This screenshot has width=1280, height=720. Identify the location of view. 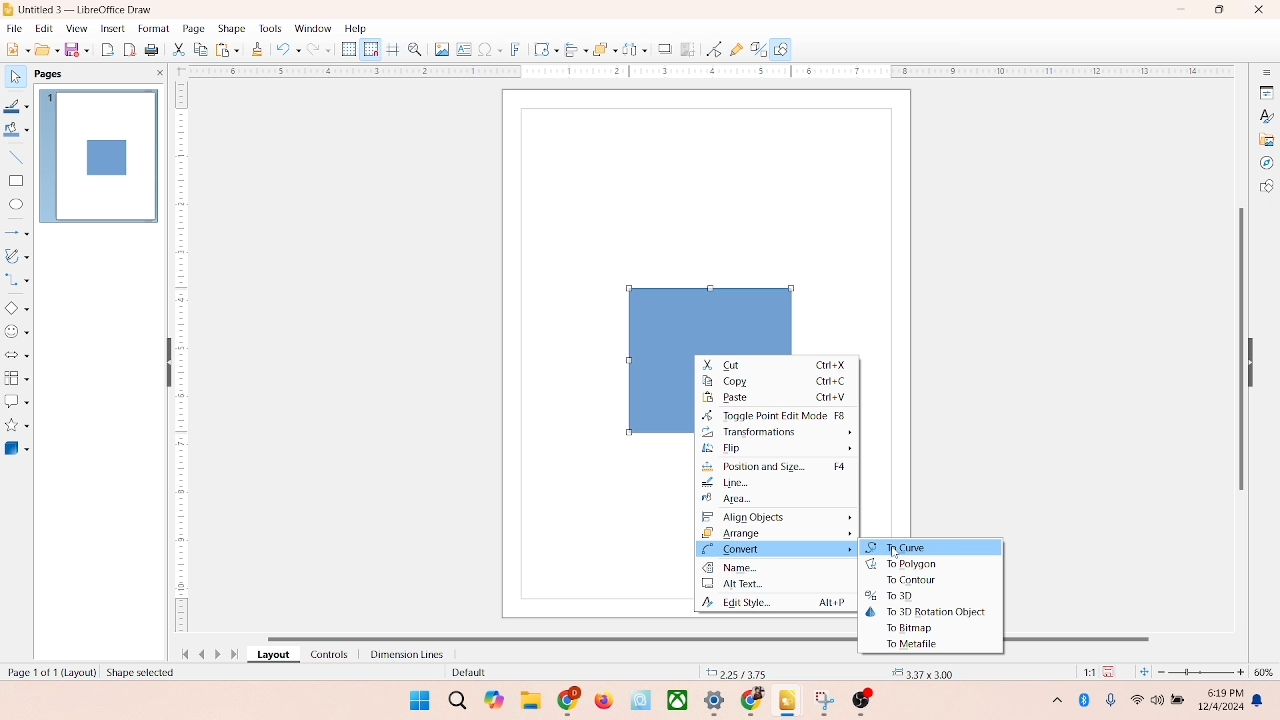
(72, 28).